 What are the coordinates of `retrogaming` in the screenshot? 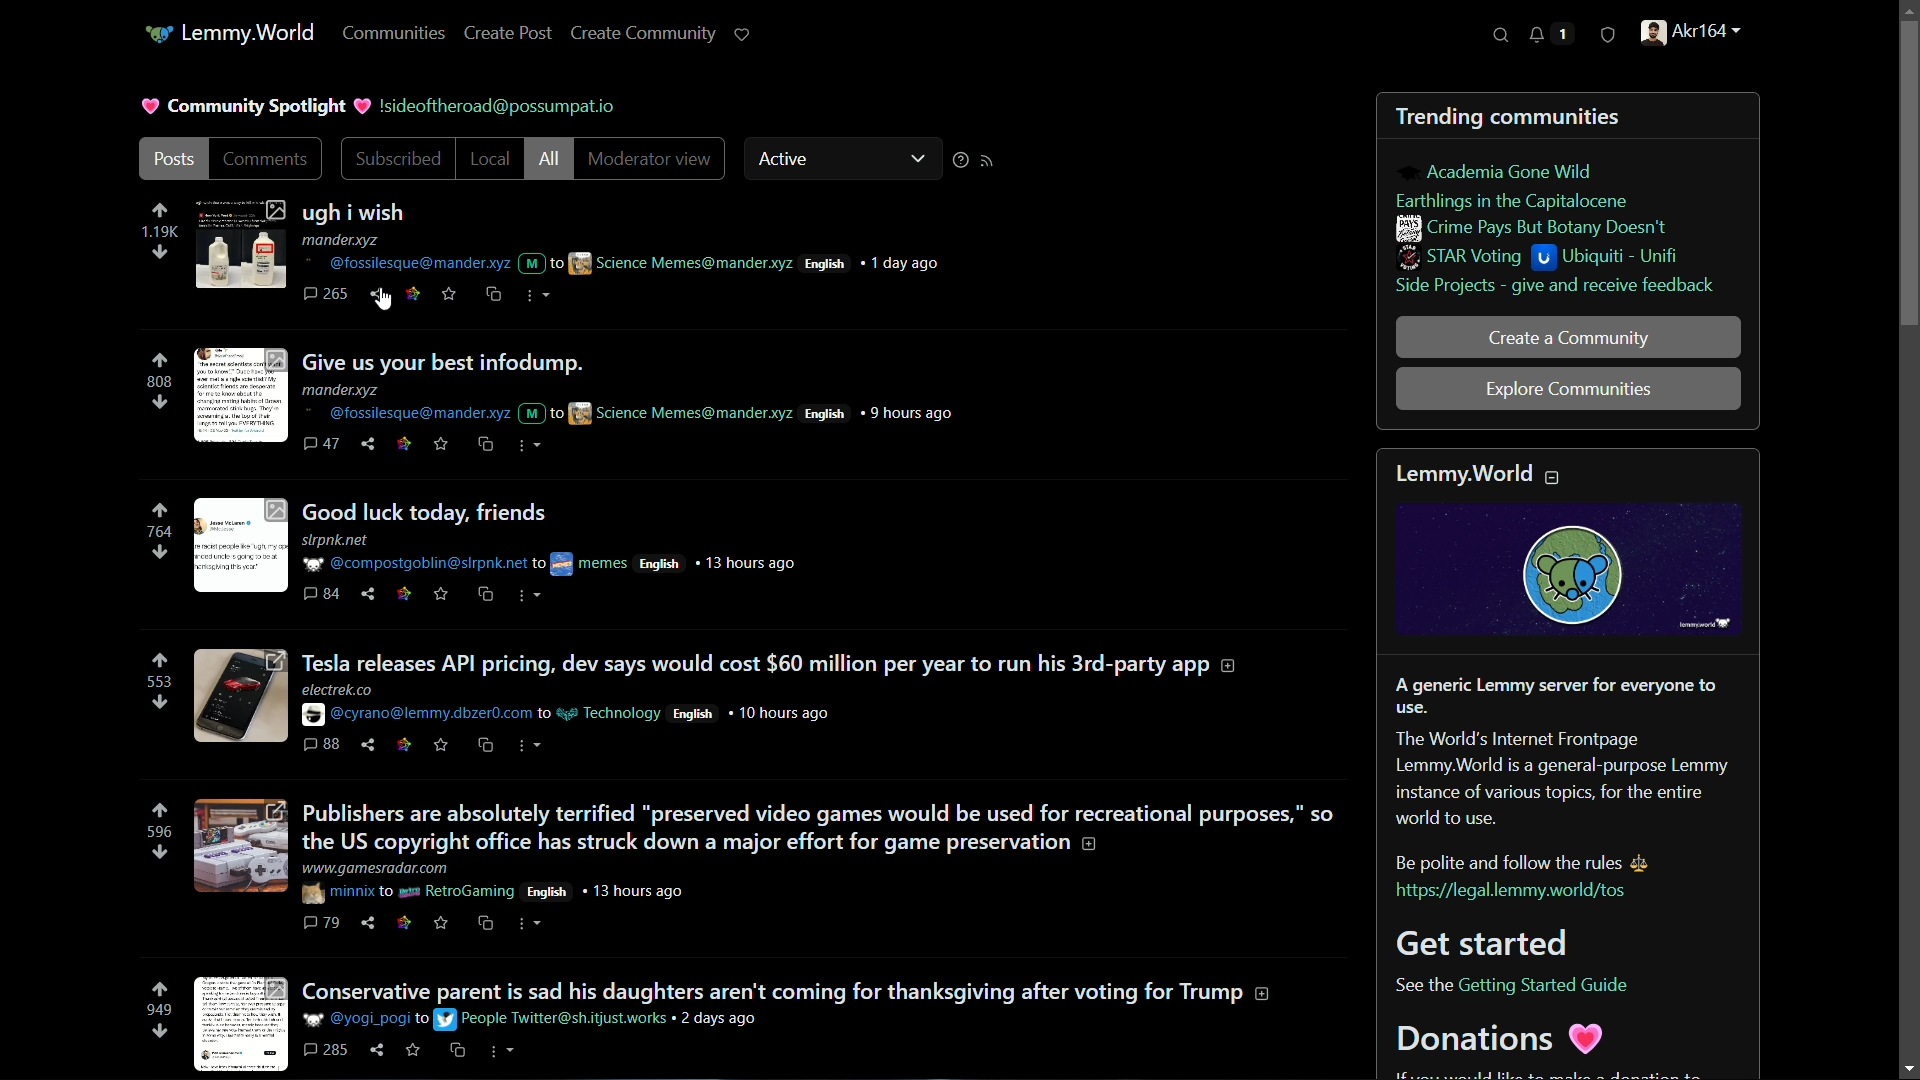 It's located at (457, 893).